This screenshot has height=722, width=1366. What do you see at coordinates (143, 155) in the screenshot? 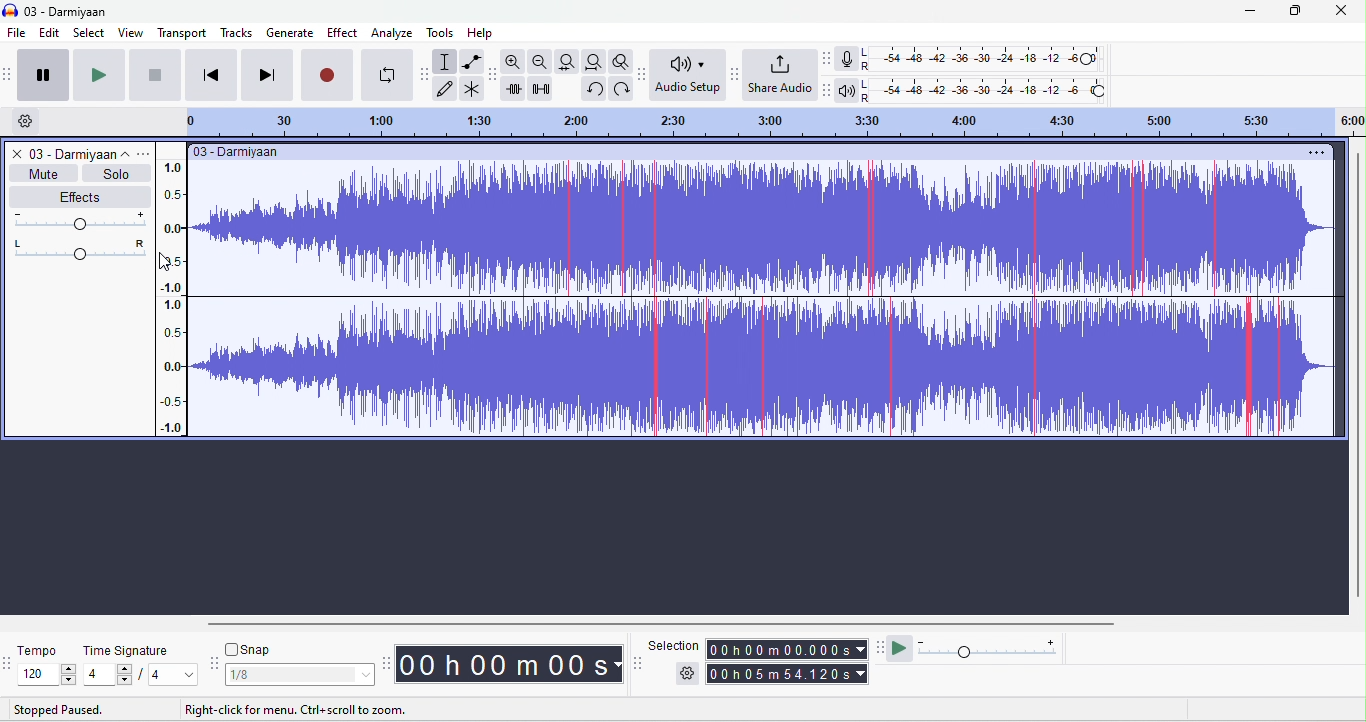
I see `track options` at bounding box center [143, 155].